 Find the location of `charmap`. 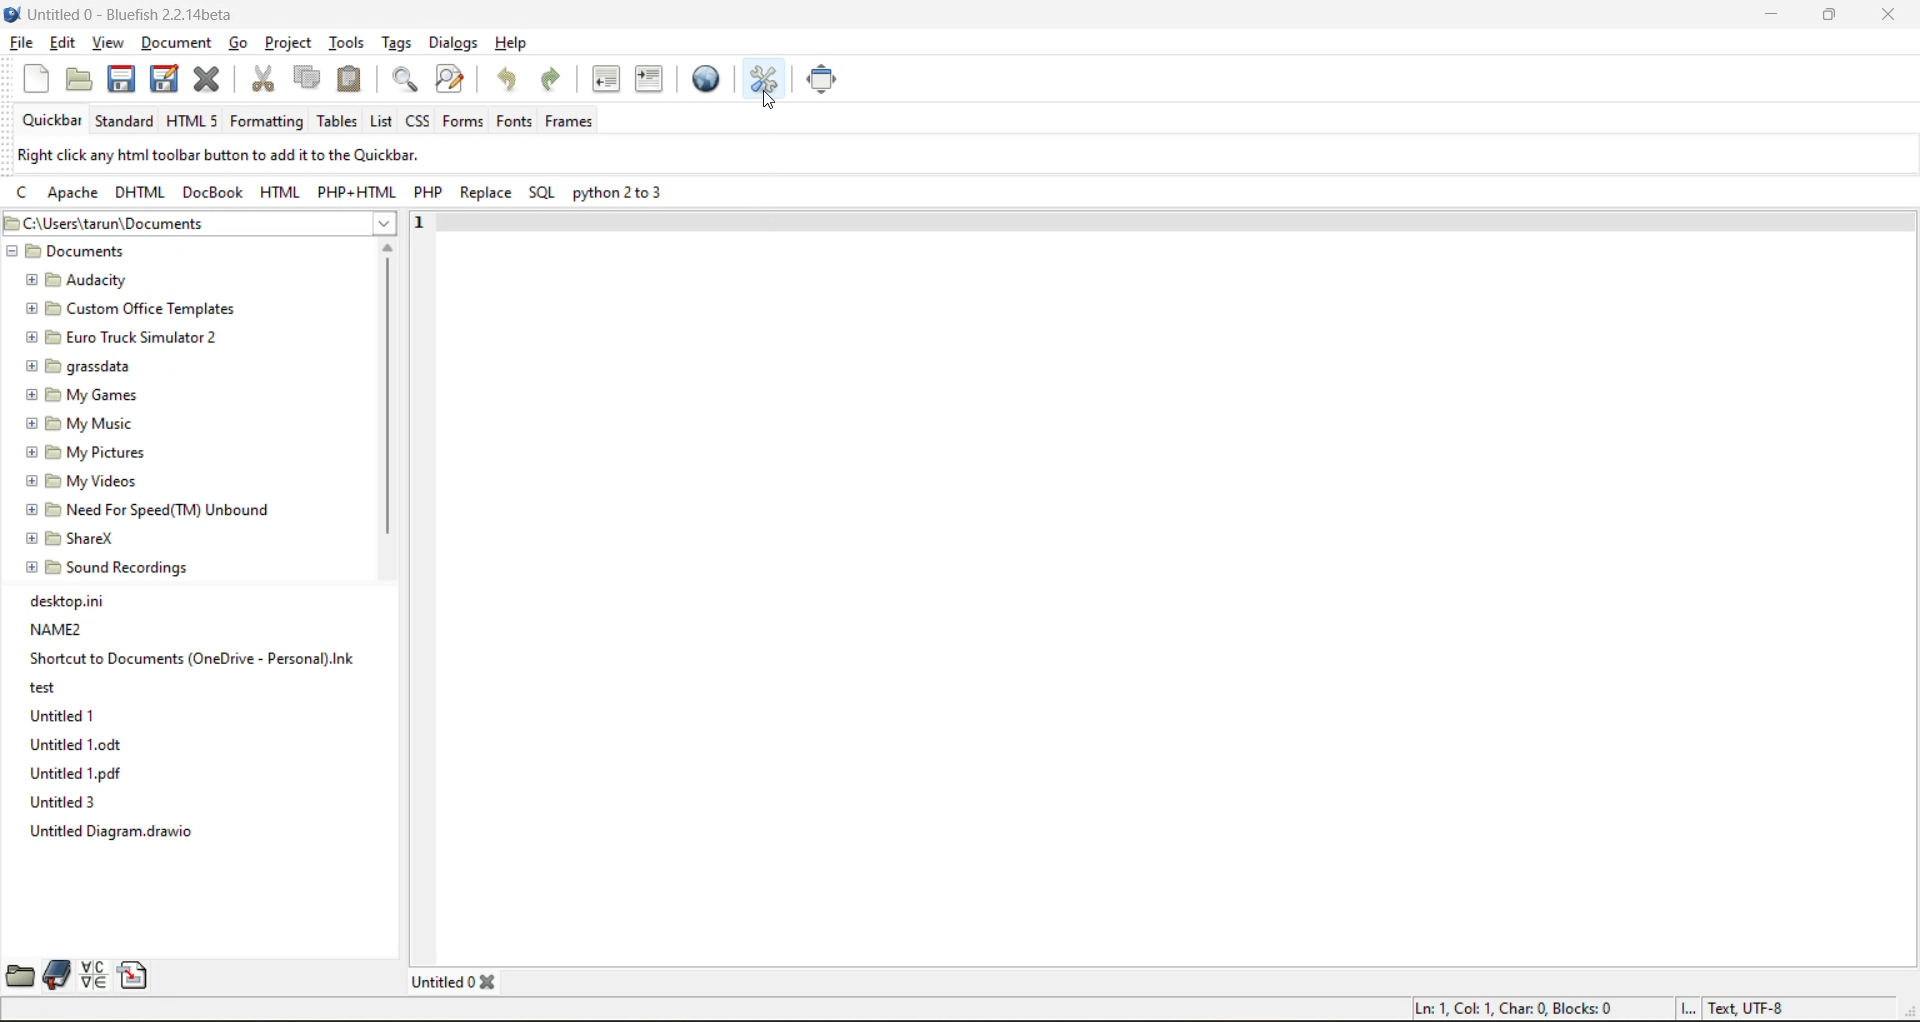

charmap is located at coordinates (94, 975).